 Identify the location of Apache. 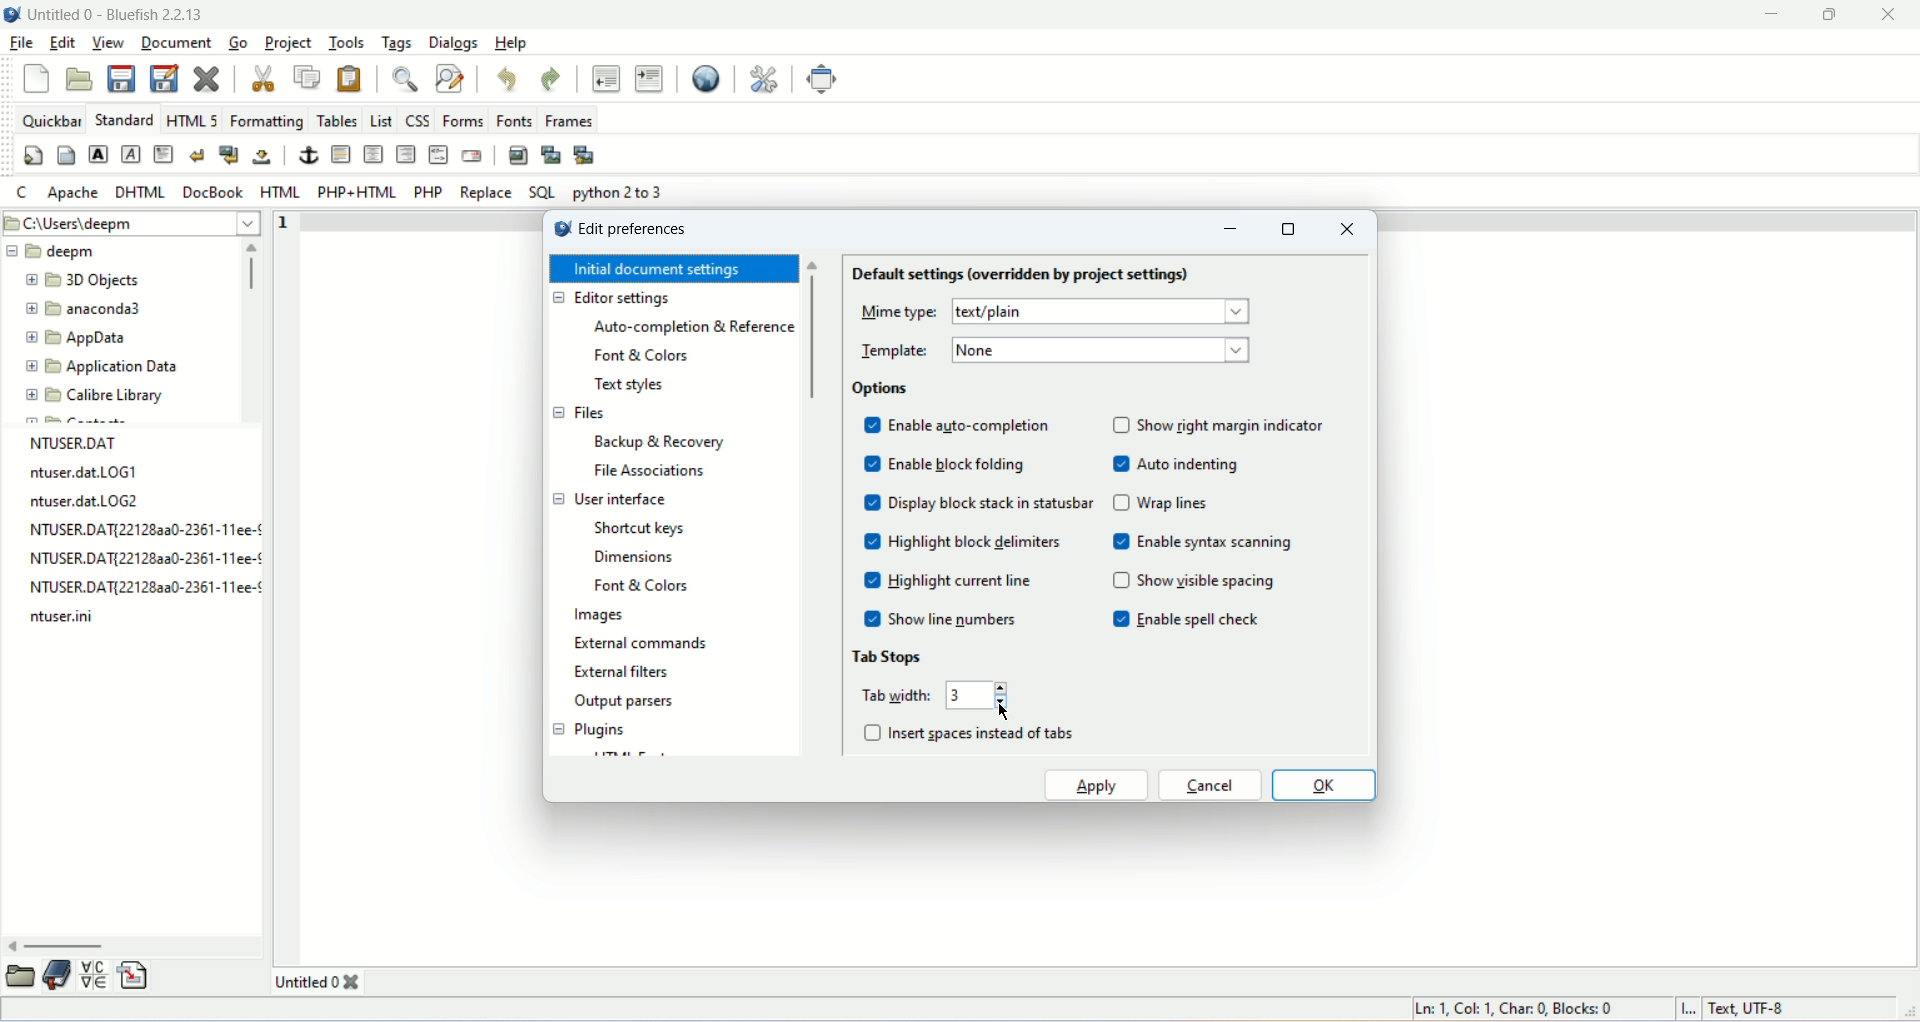
(70, 190).